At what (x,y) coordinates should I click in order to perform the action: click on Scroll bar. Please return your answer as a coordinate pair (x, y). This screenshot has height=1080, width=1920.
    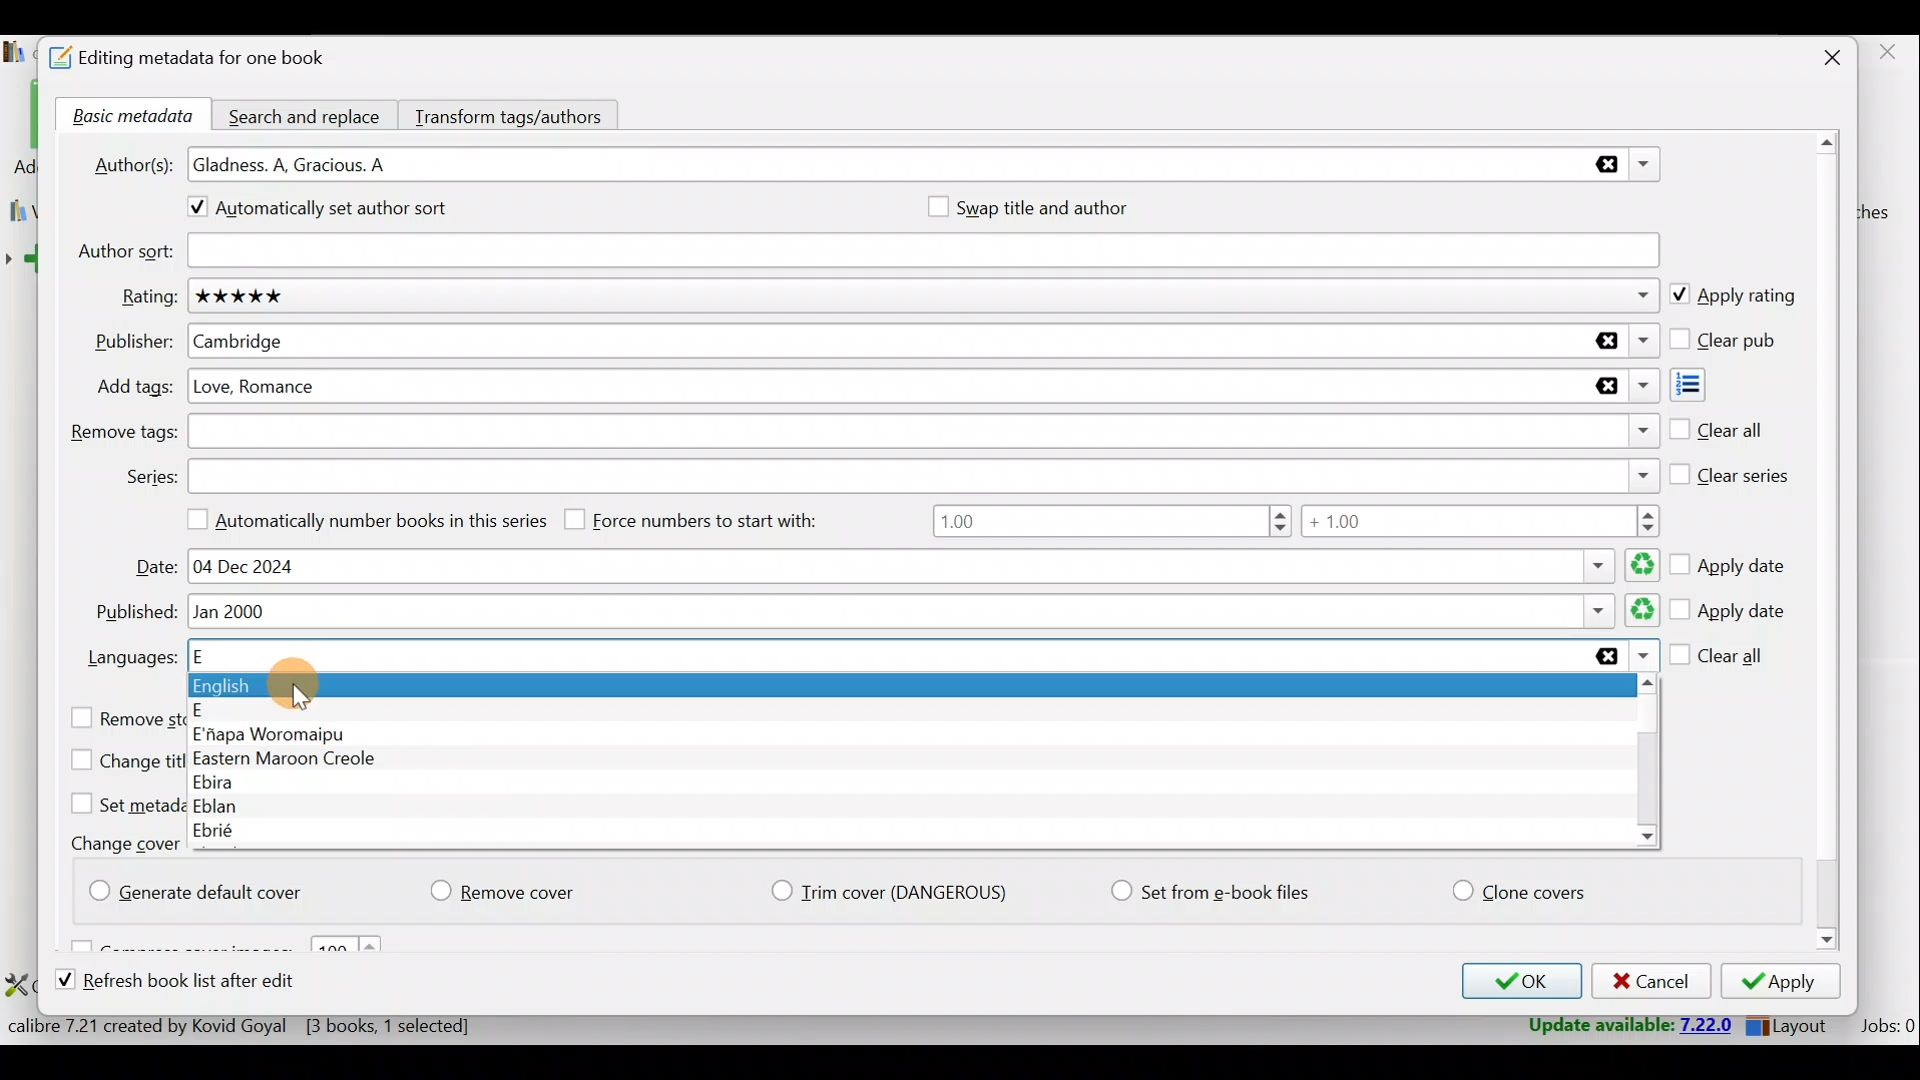
    Looking at the image, I should click on (1829, 544).